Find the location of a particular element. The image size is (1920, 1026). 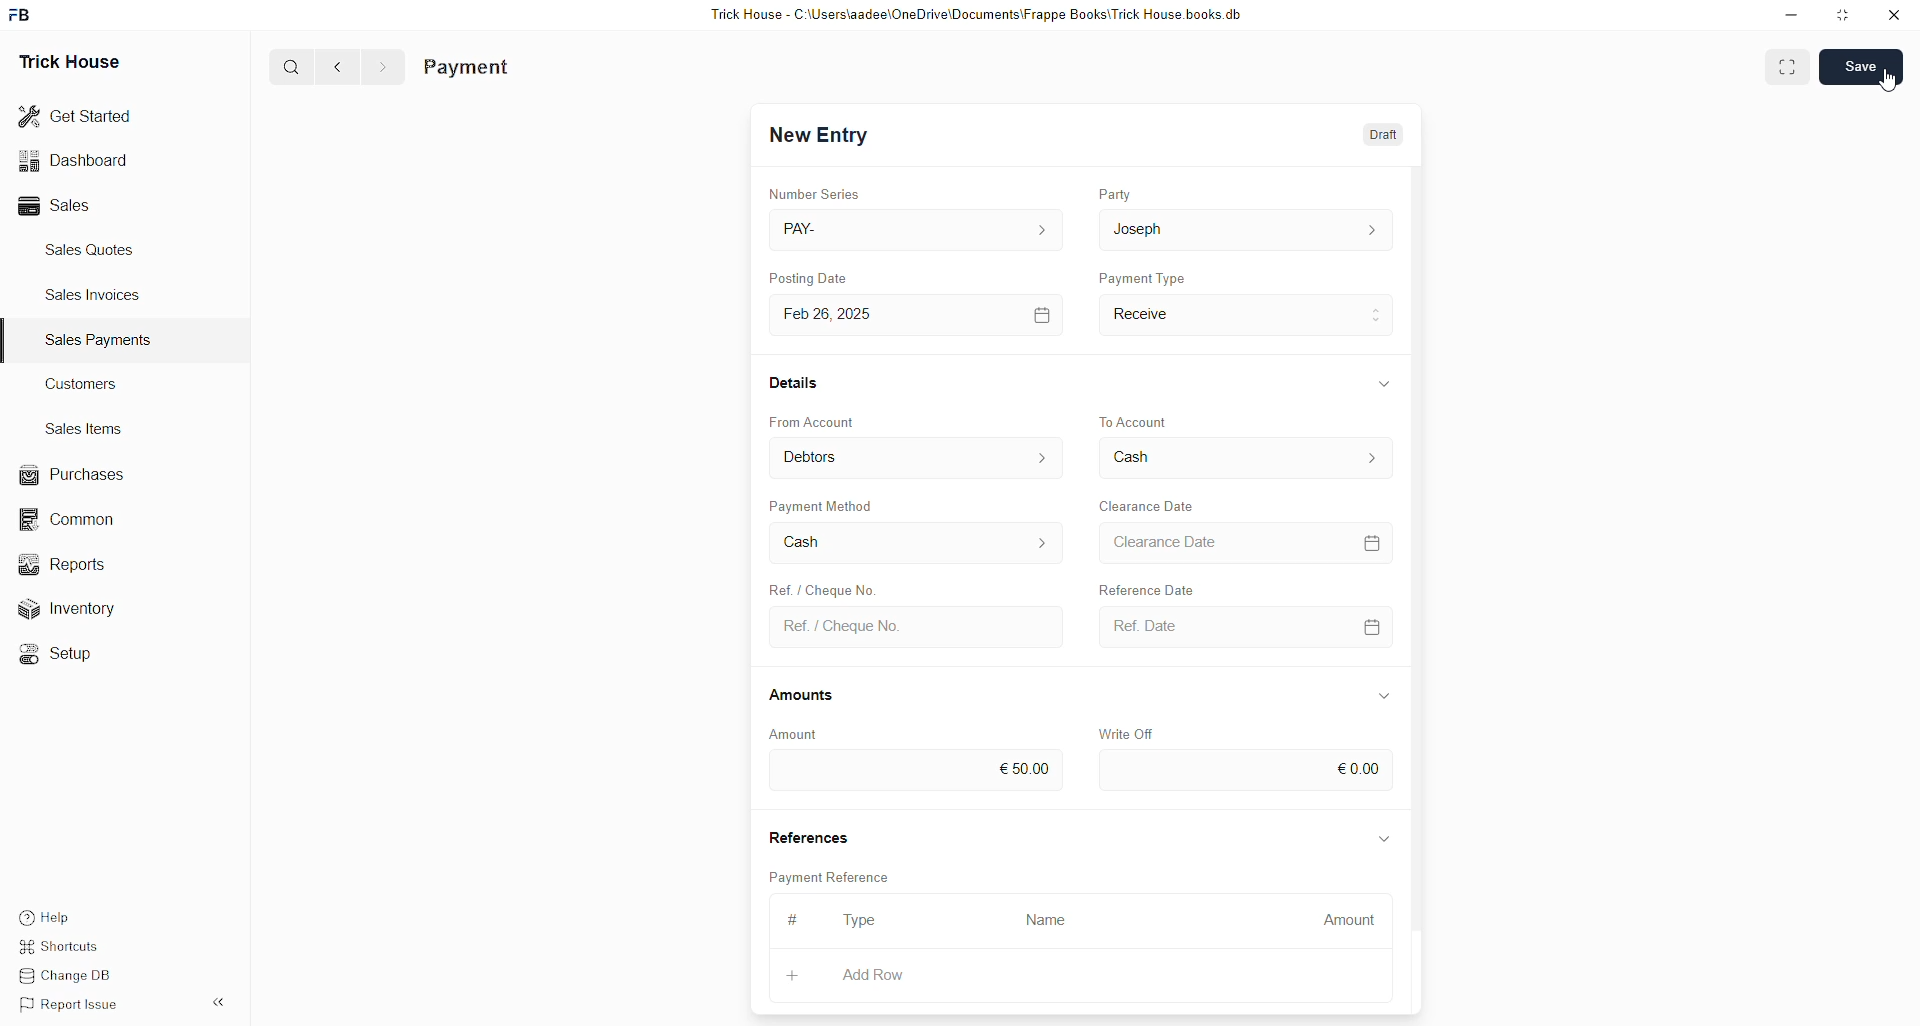

Dashboard is located at coordinates (73, 164).